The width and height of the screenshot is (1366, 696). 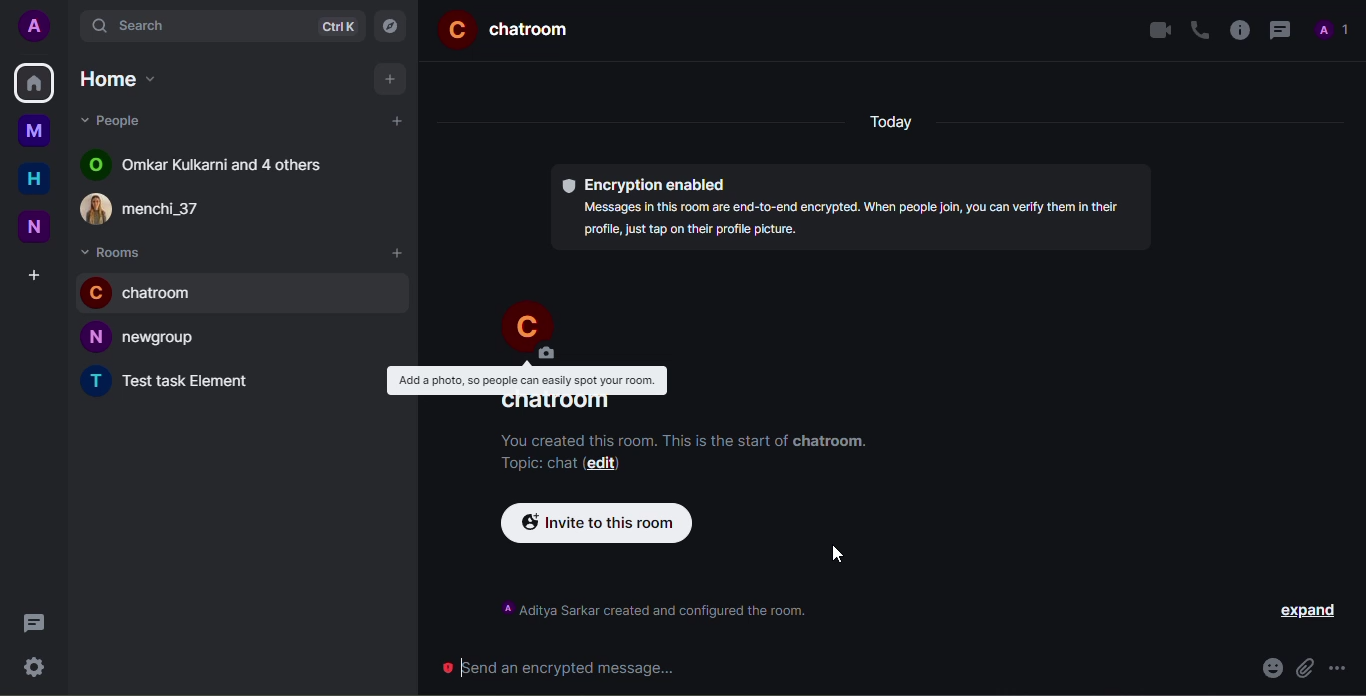 What do you see at coordinates (146, 24) in the screenshot?
I see `search` at bounding box center [146, 24].